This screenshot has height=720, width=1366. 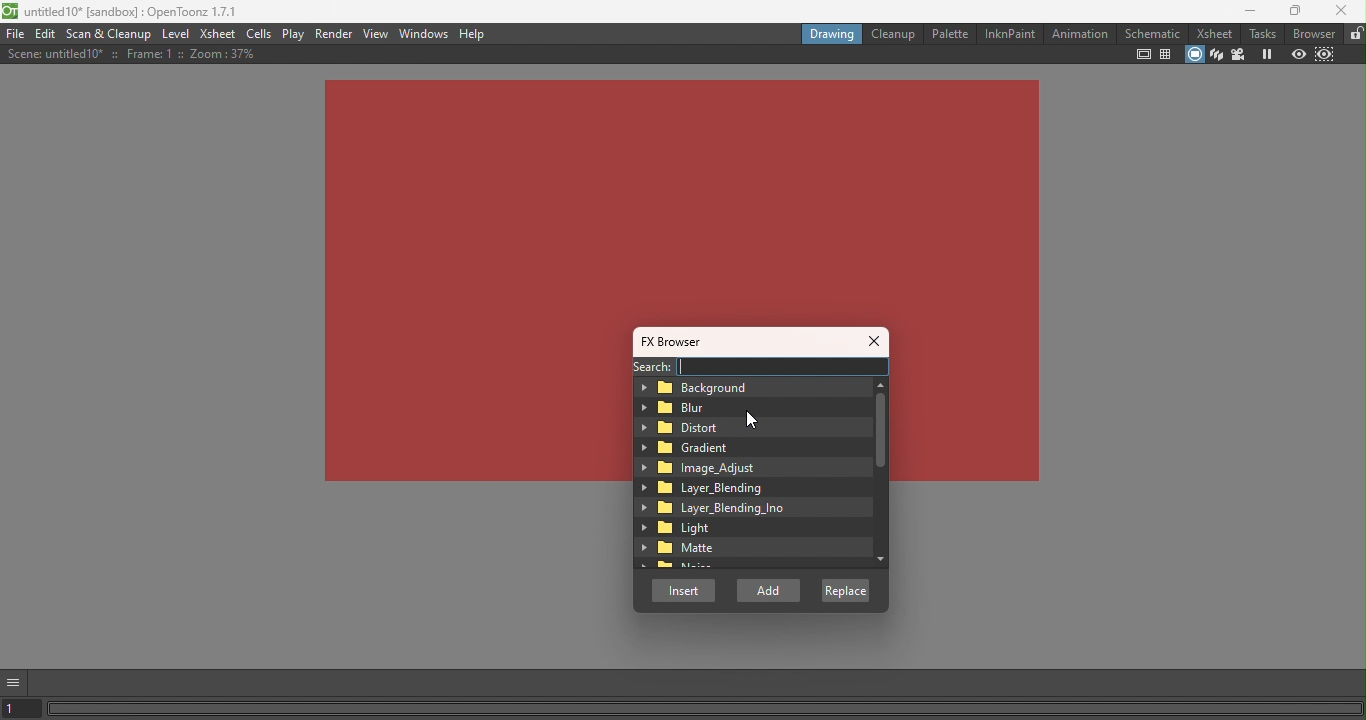 What do you see at coordinates (683, 592) in the screenshot?
I see `Insert` at bounding box center [683, 592].